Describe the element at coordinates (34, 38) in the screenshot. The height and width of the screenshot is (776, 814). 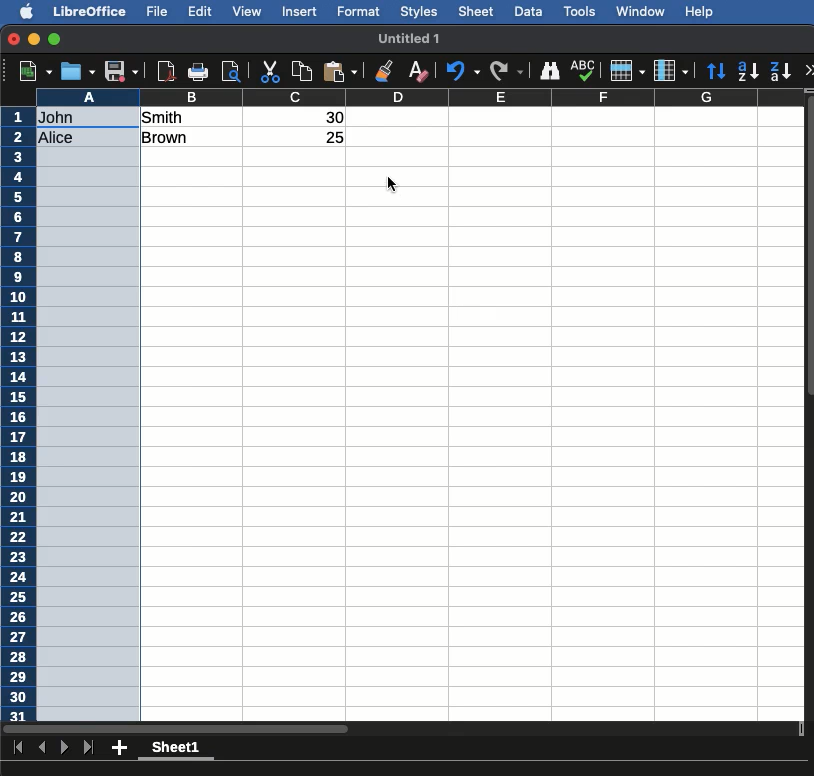
I see `Minimize` at that location.